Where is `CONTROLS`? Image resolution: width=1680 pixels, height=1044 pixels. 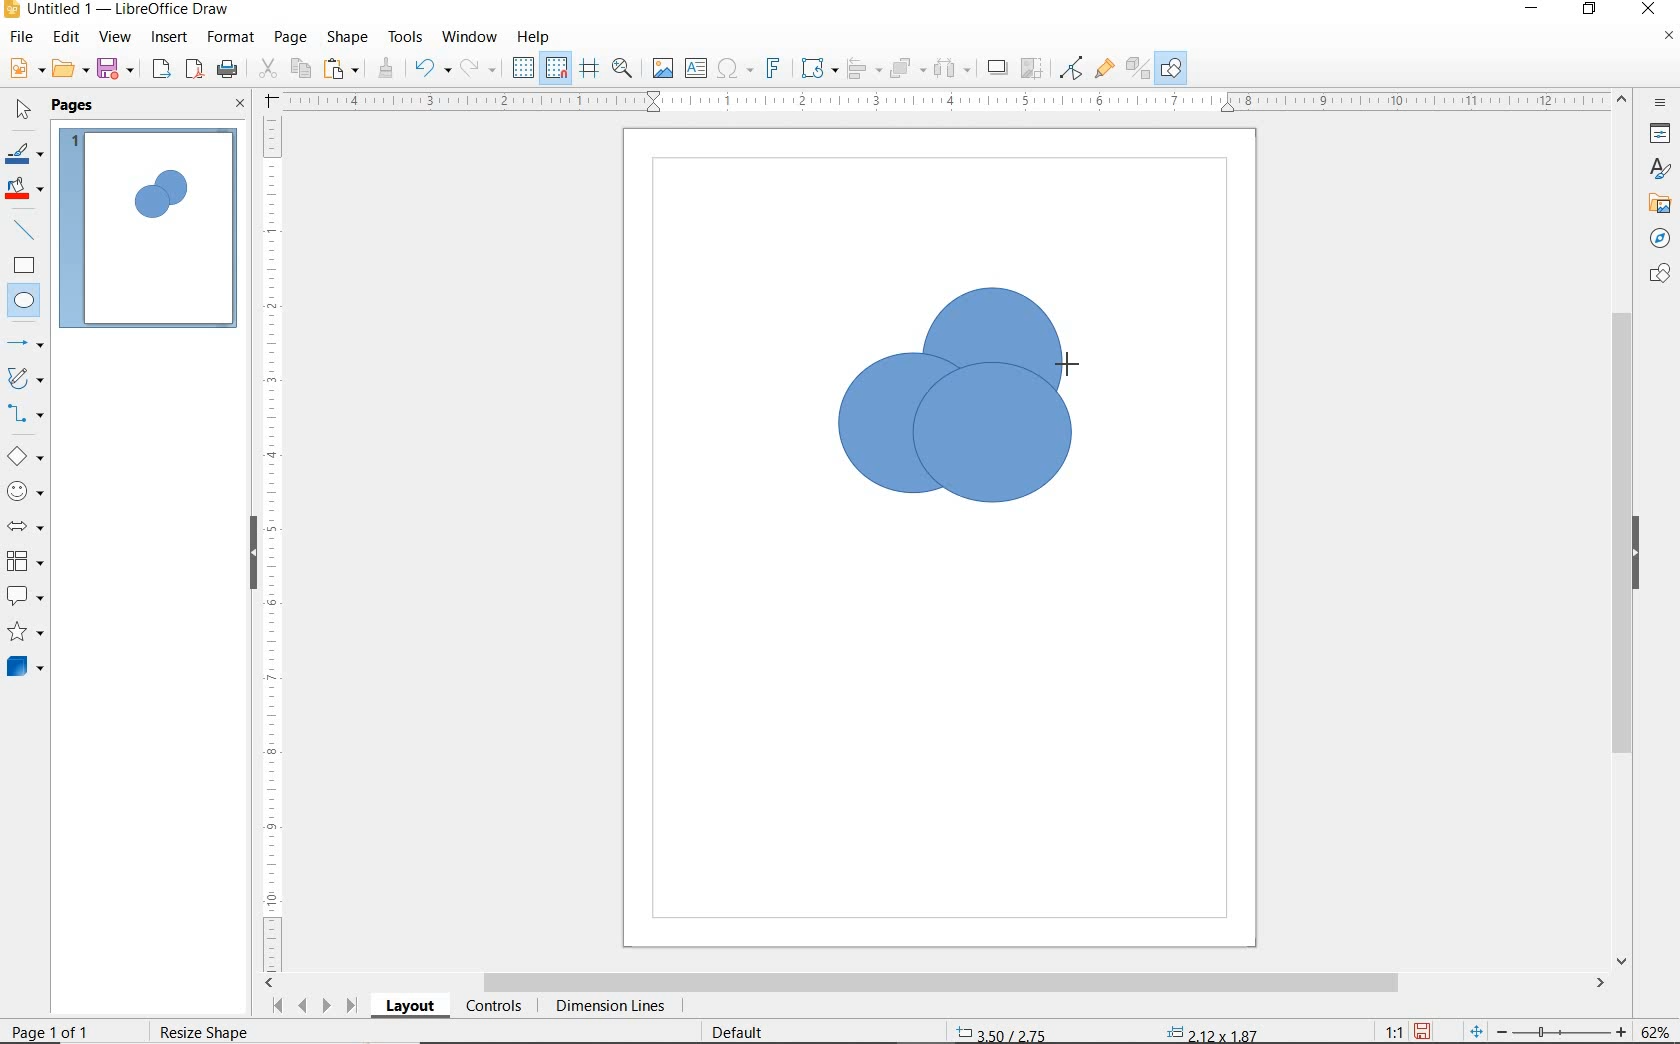 CONTROLS is located at coordinates (496, 1008).